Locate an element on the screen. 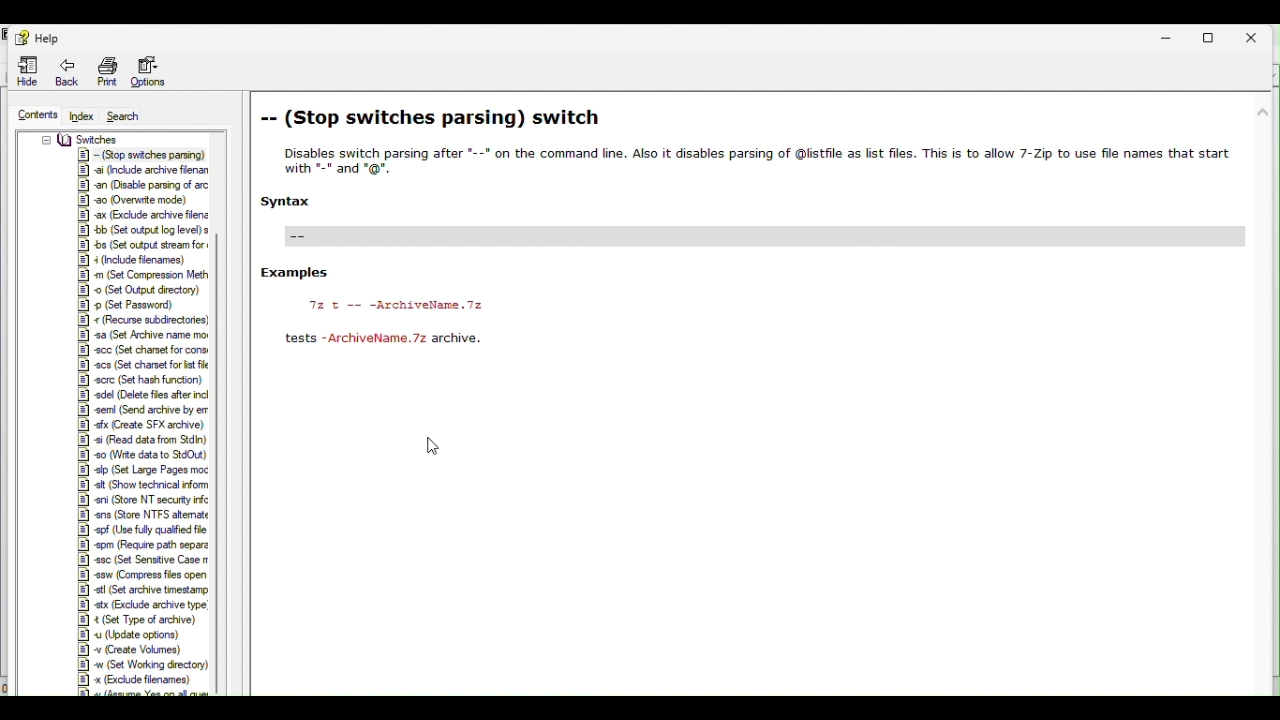   is located at coordinates (146, 588).